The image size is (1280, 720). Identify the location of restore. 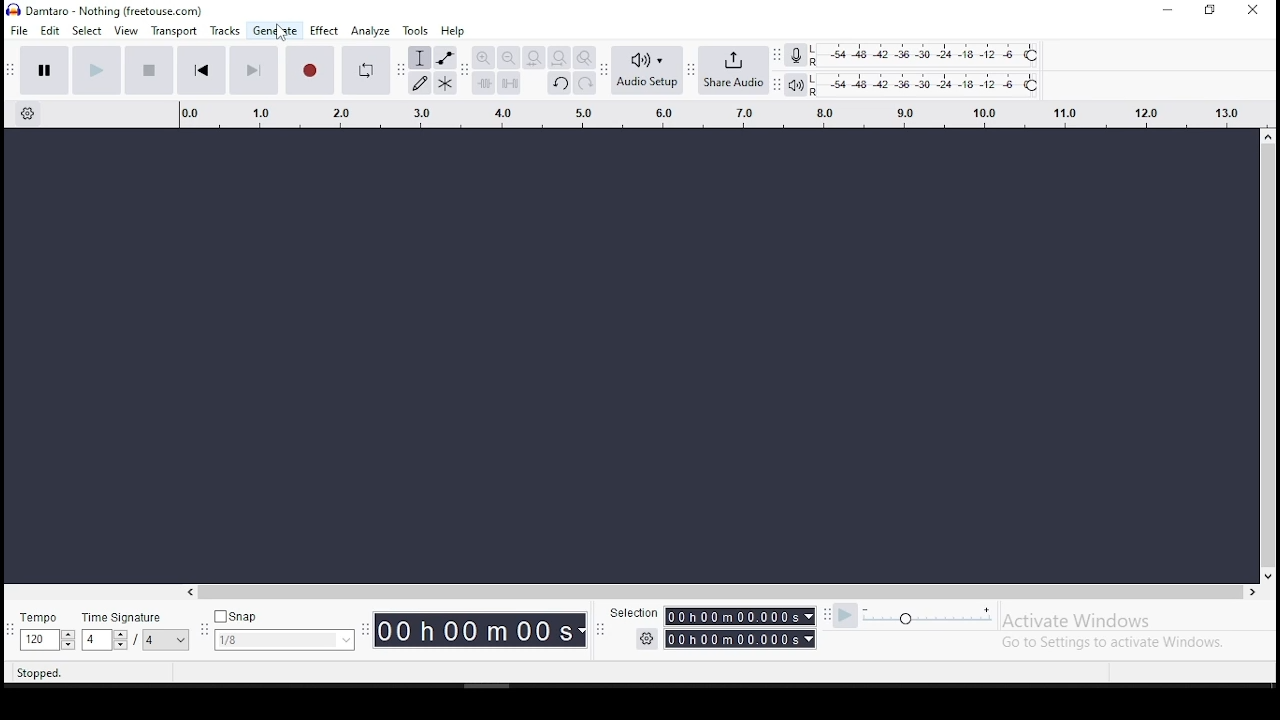
(1212, 10).